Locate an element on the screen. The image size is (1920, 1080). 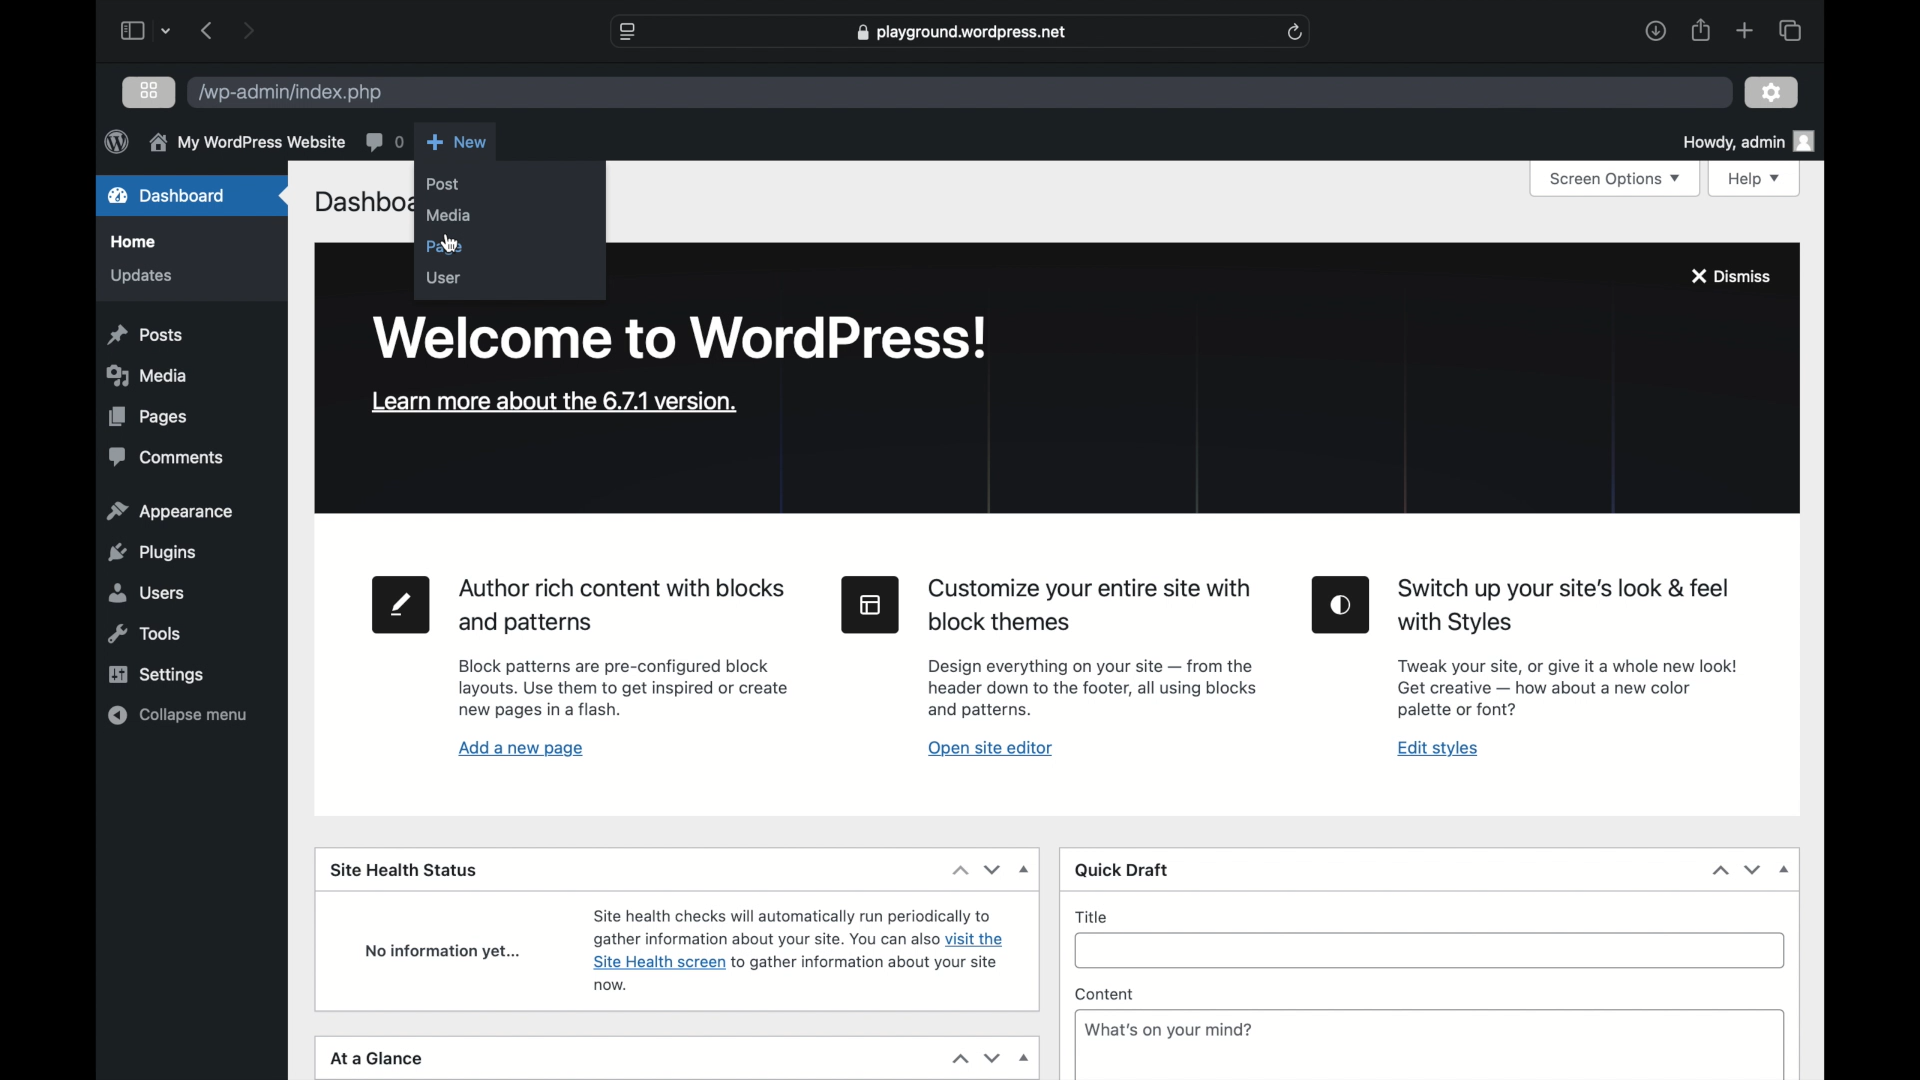
dropdown is located at coordinates (168, 33).